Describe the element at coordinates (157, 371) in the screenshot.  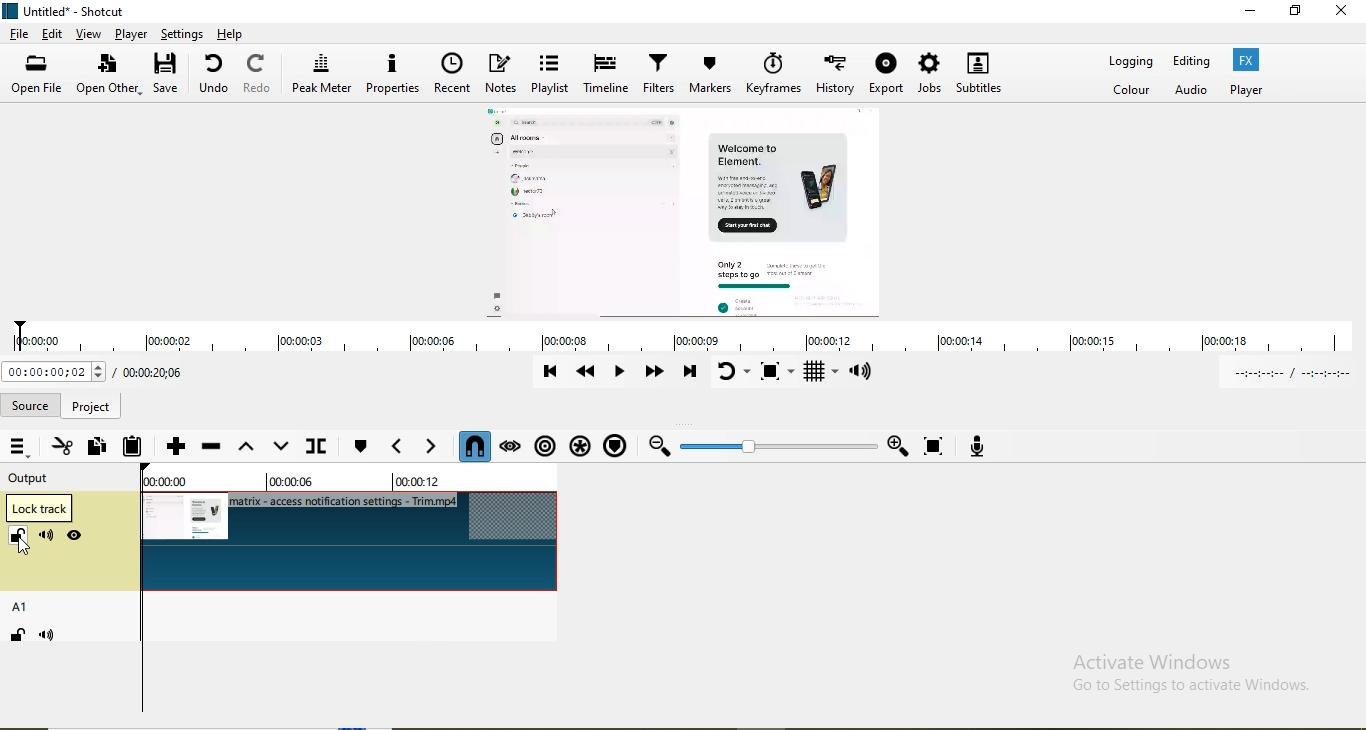
I see `Total duration` at that location.